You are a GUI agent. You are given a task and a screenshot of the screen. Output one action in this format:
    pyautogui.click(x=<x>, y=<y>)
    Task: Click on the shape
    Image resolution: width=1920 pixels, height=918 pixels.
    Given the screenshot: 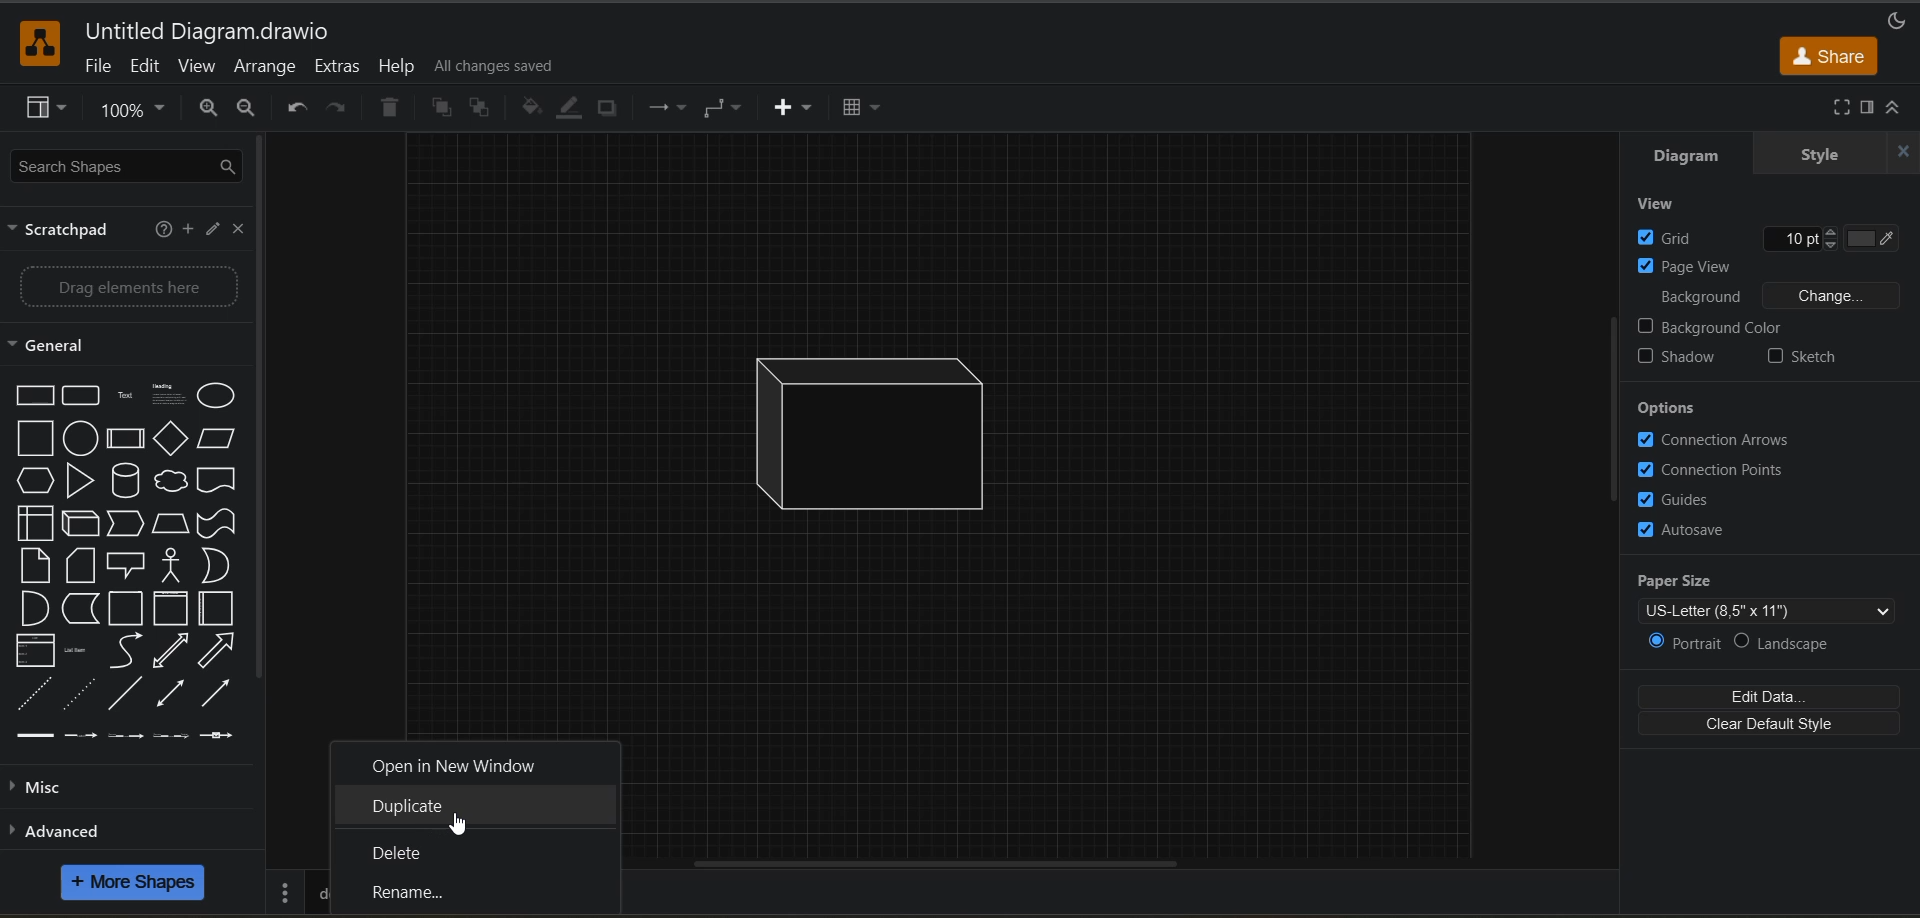 What is the action you would take?
    pyautogui.click(x=891, y=436)
    